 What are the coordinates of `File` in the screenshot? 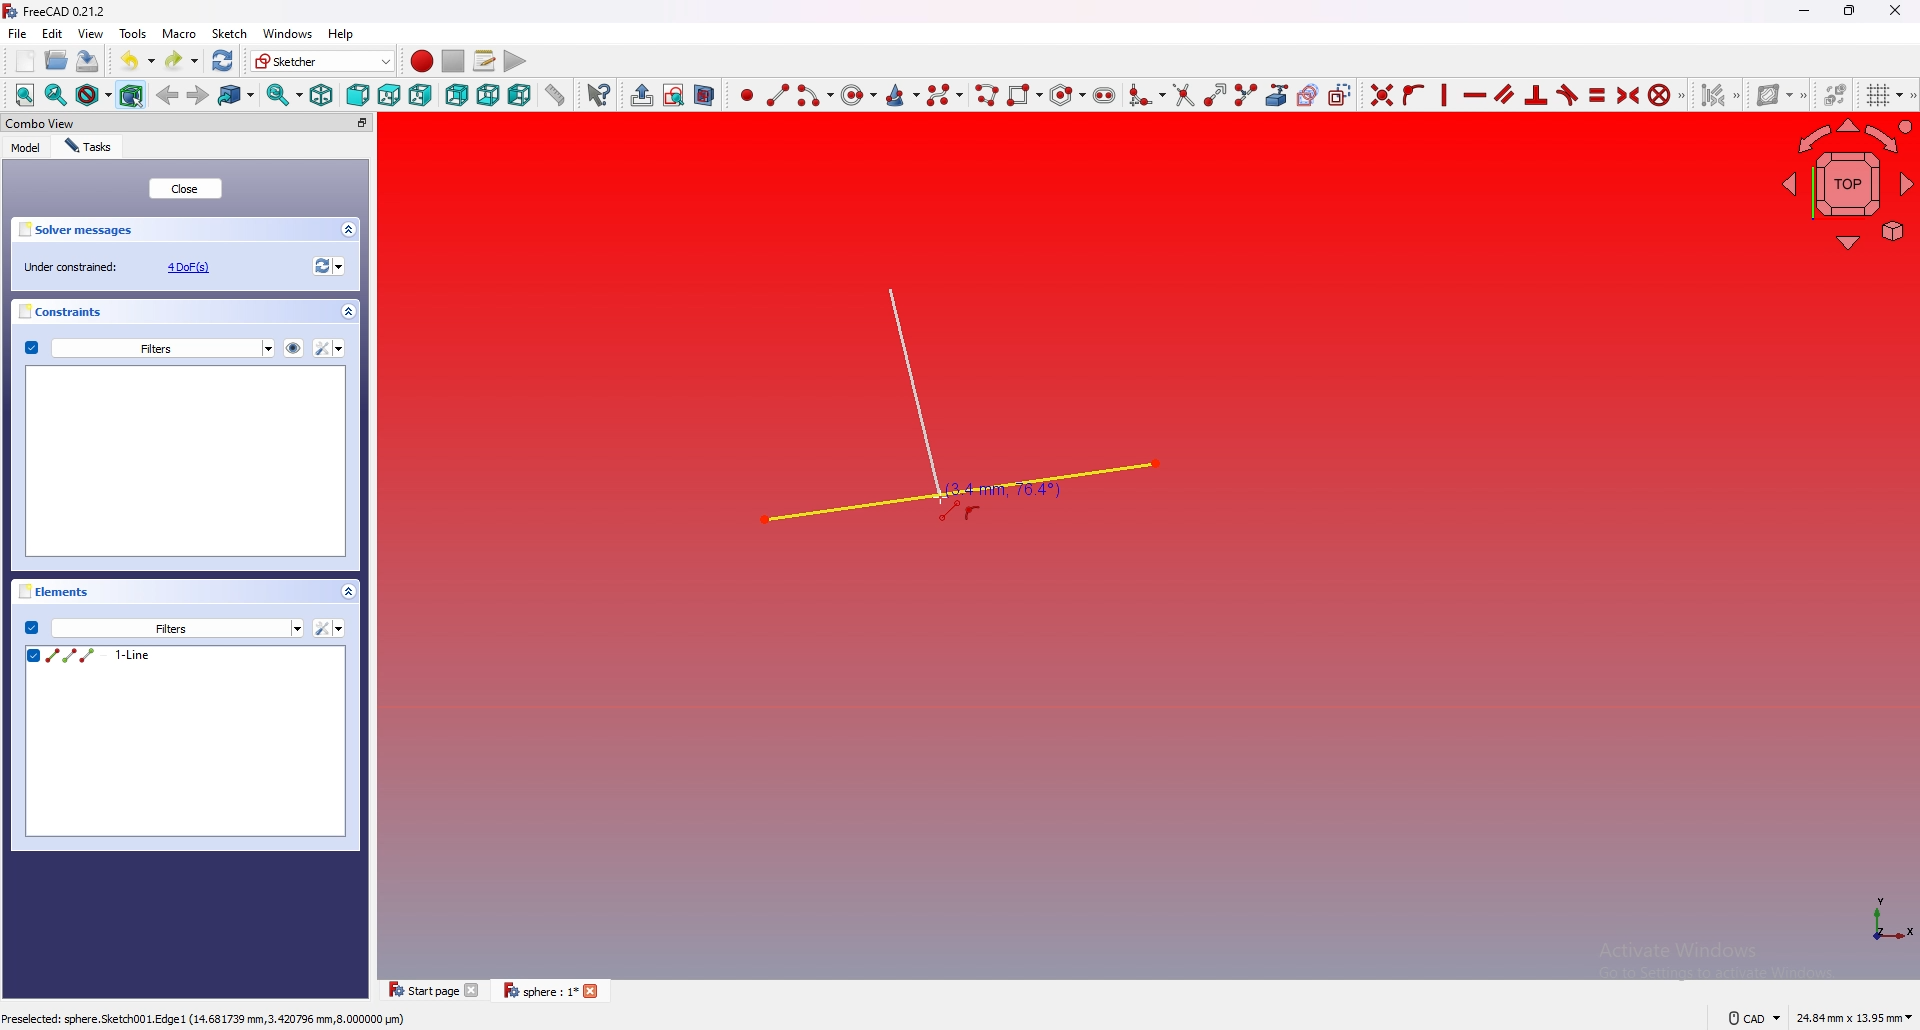 It's located at (17, 34).